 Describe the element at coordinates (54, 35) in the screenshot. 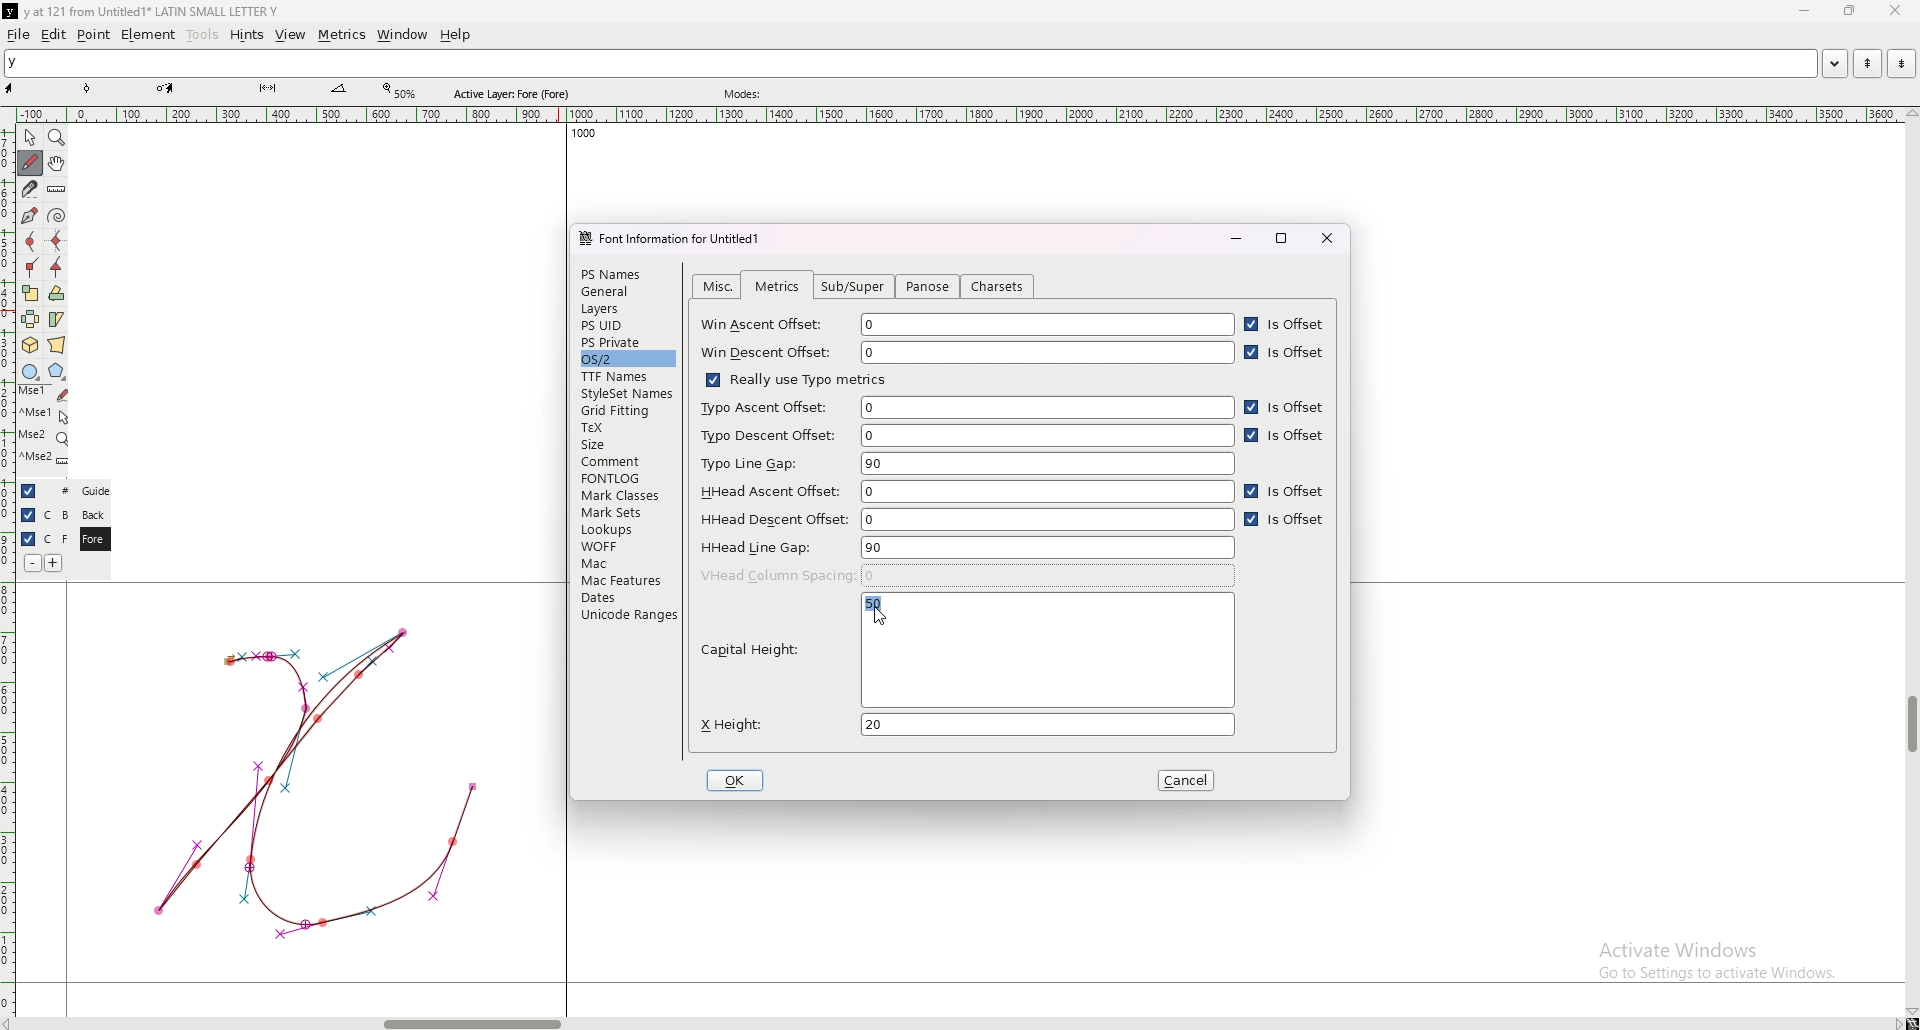

I see `edit` at that location.